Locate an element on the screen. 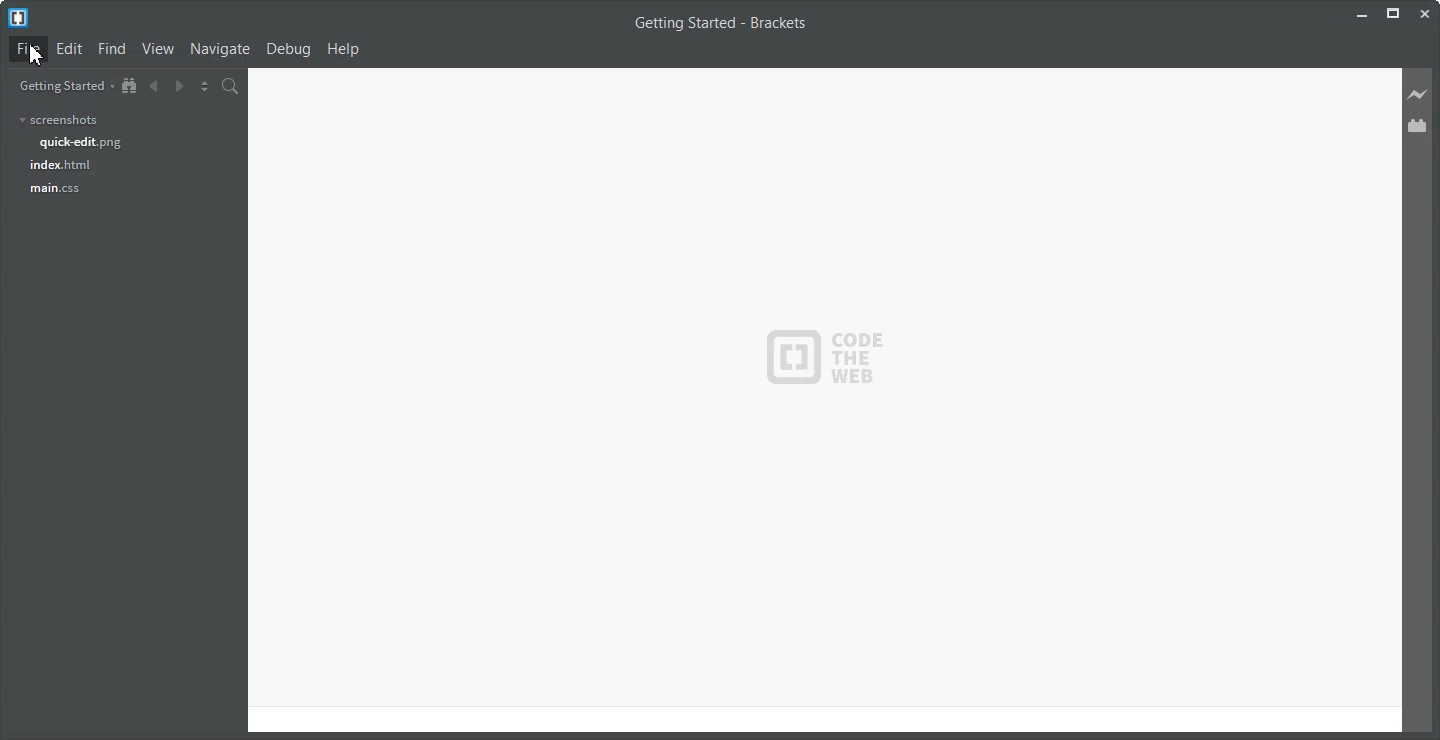 This screenshot has height=740, width=1440. Logo is located at coordinates (827, 357).